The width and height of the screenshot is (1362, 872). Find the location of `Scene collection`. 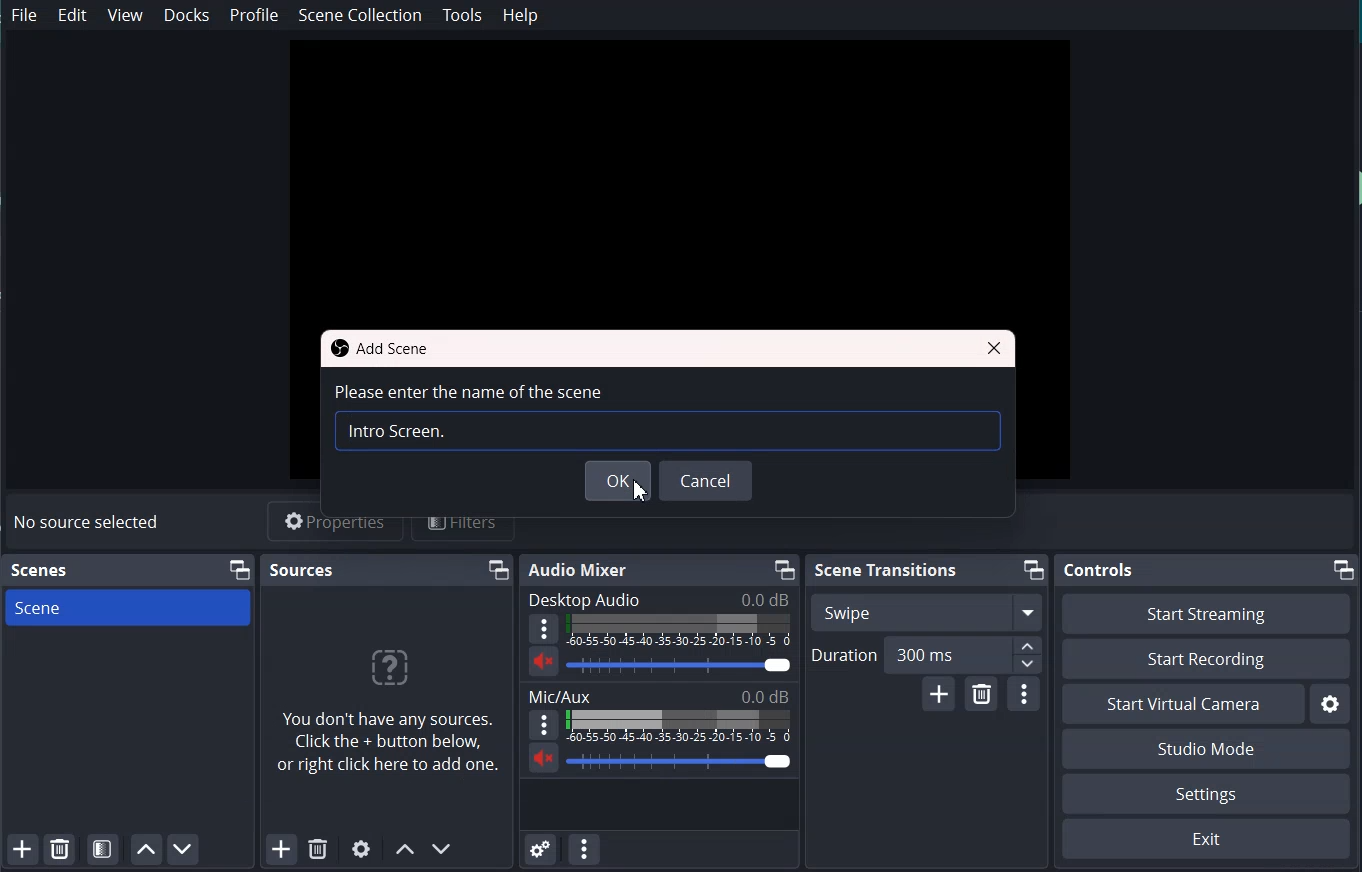

Scene collection is located at coordinates (360, 15).